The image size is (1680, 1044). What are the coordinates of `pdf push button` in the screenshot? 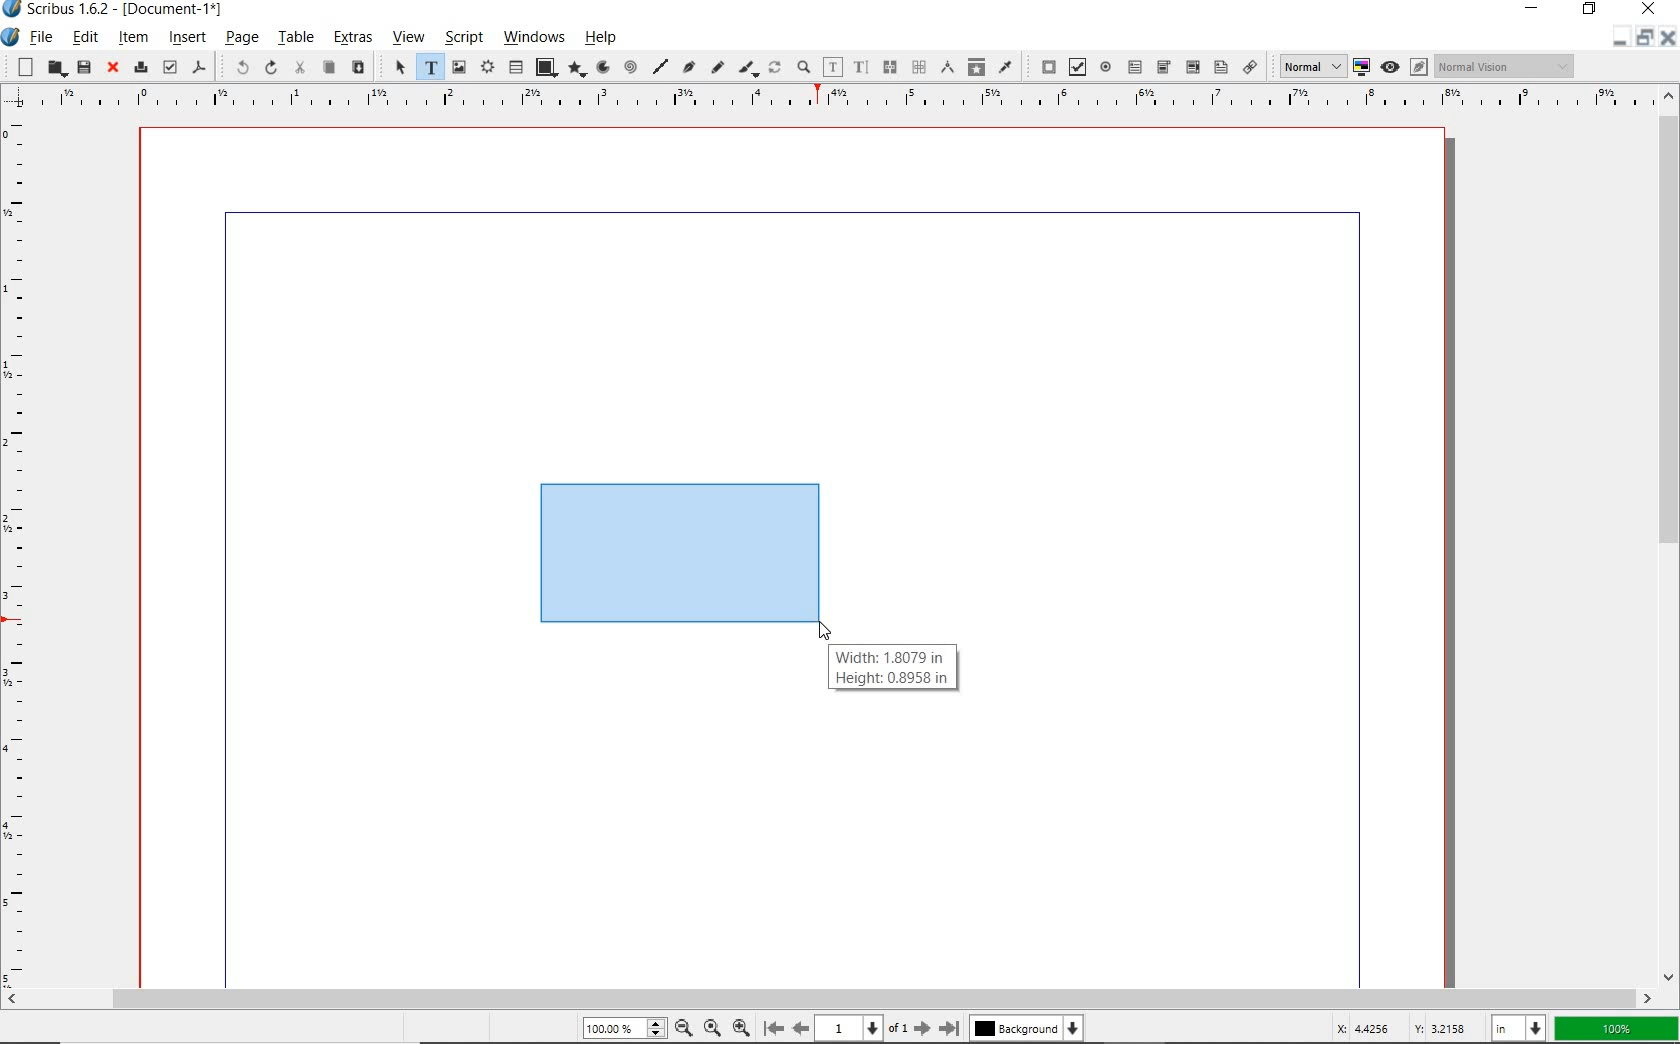 It's located at (1043, 66).